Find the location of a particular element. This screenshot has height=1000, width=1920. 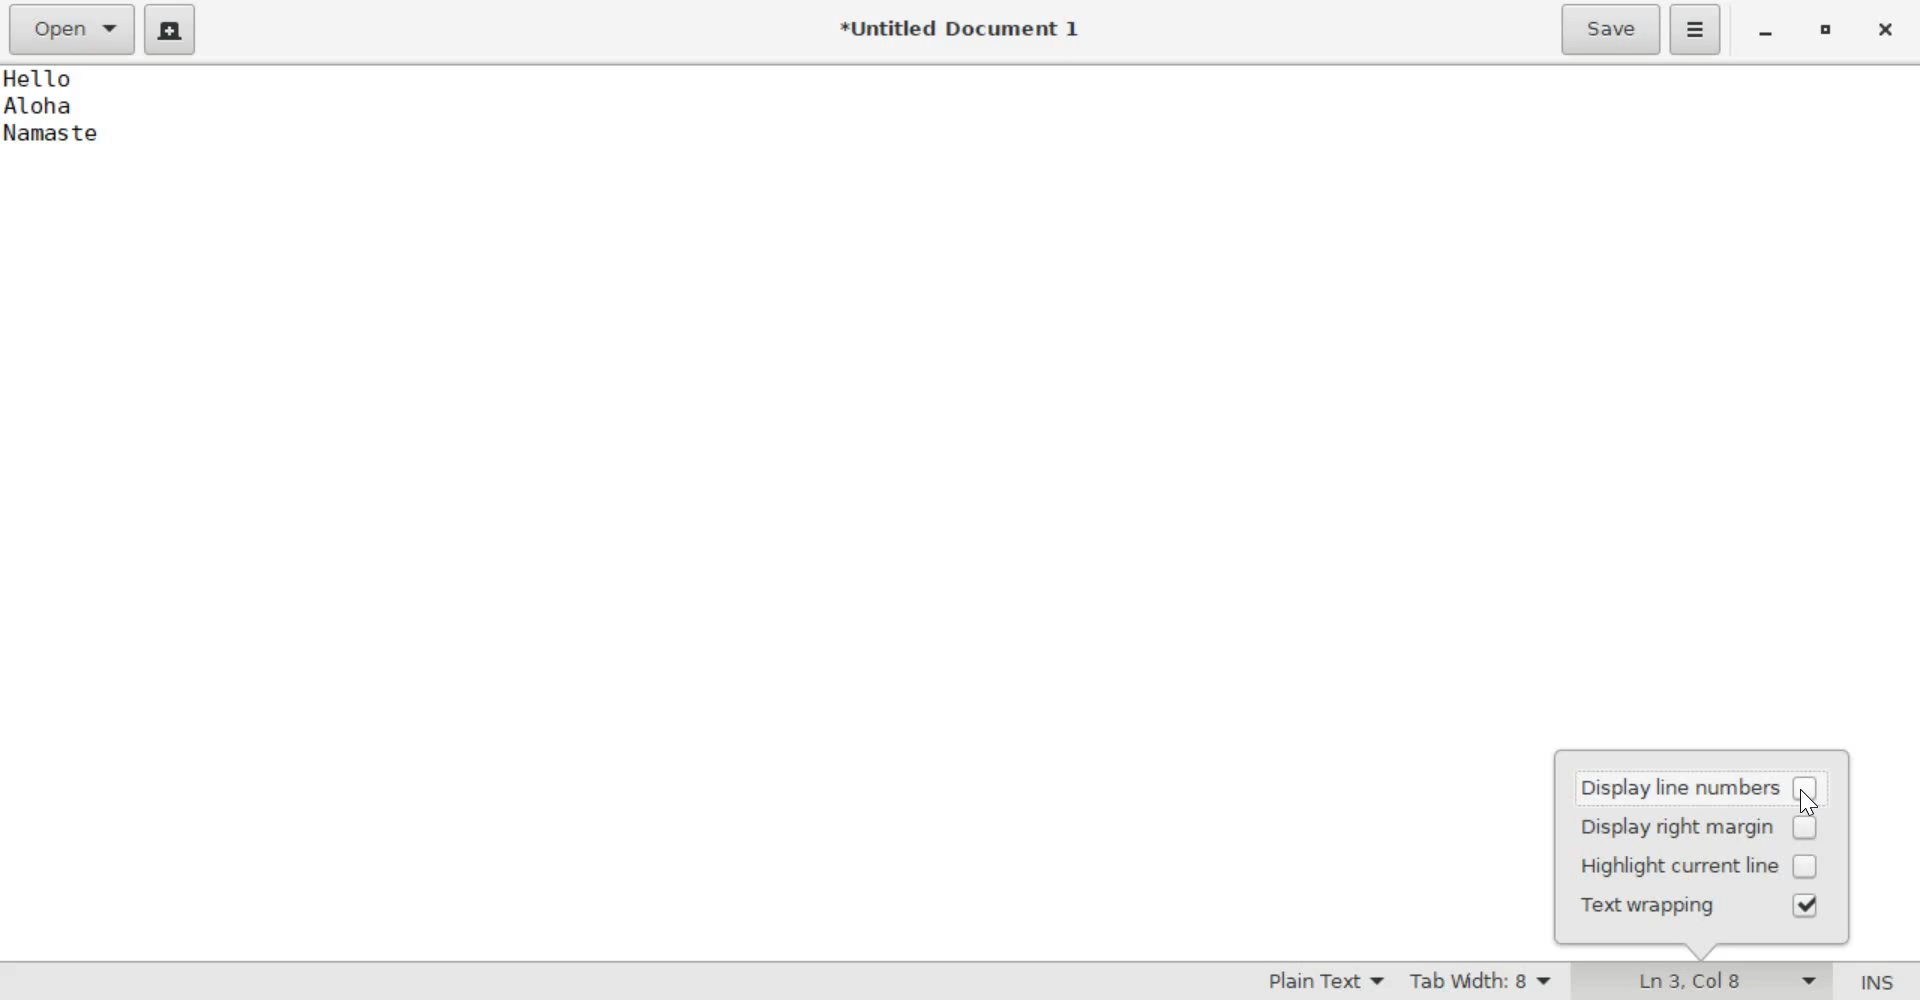

Application menu is located at coordinates (1697, 28).